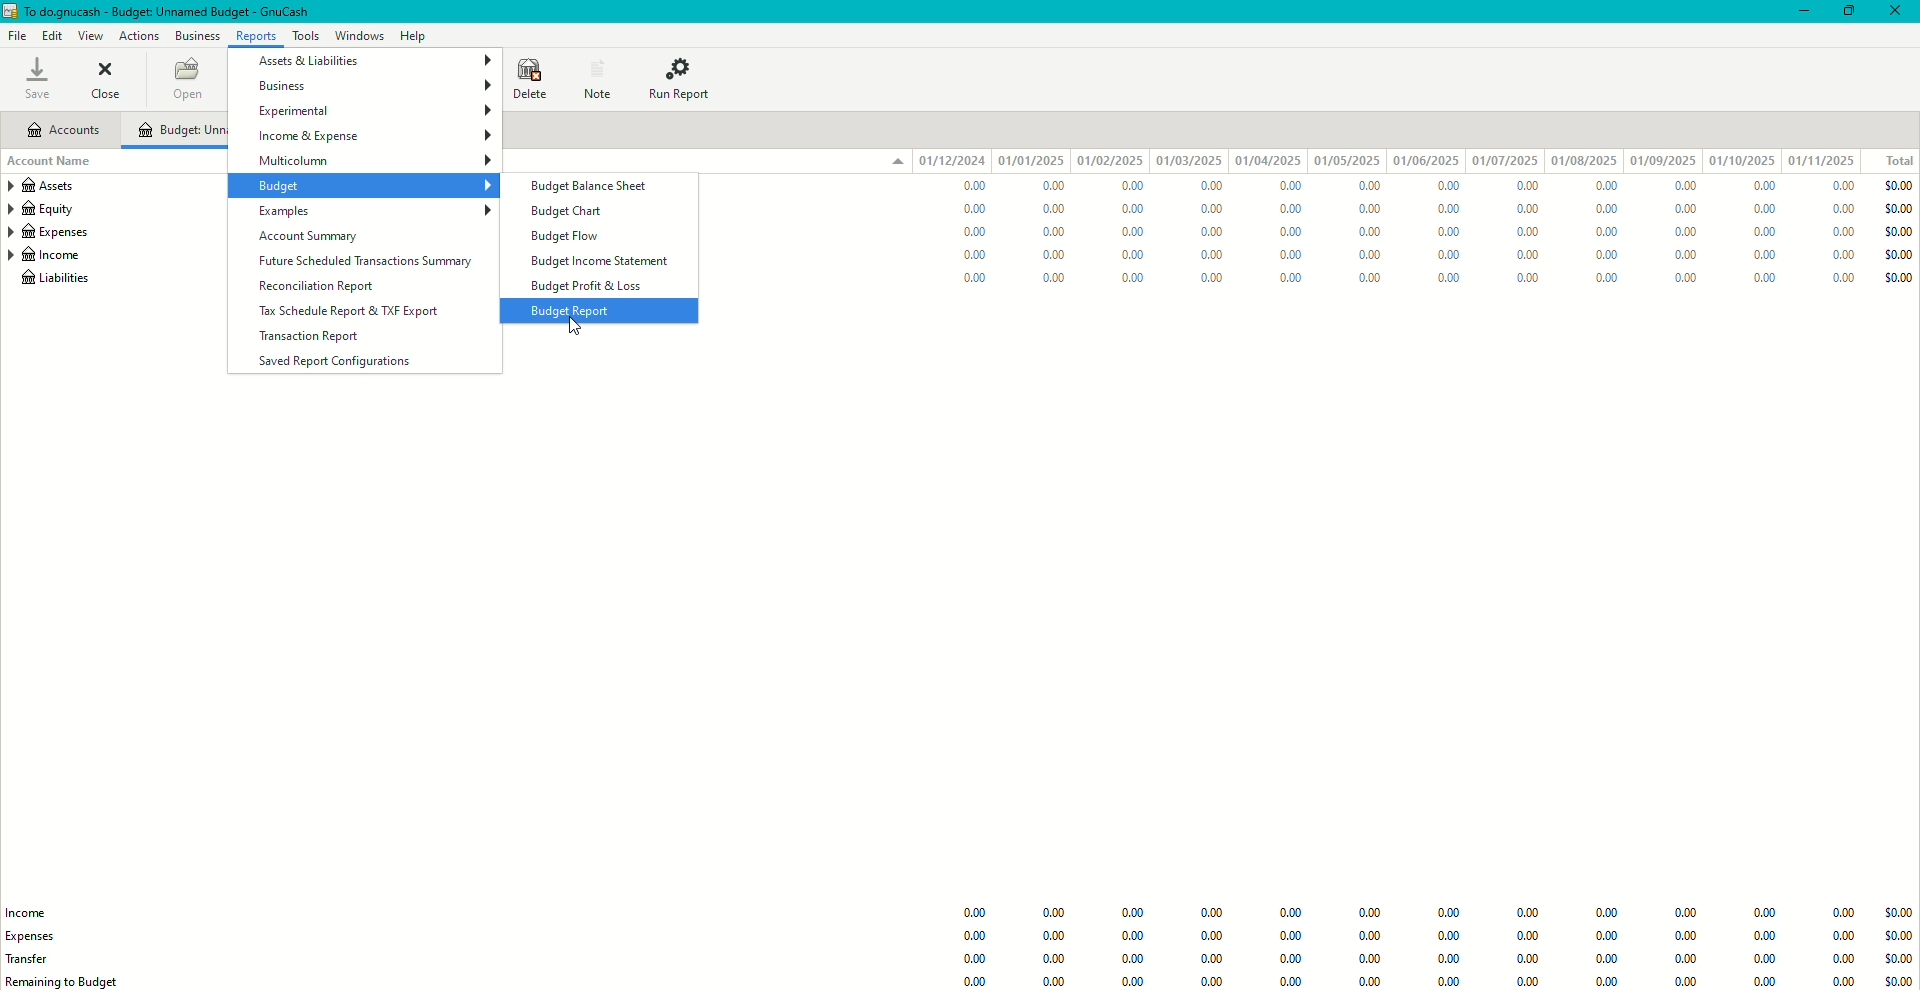 The height and width of the screenshot is (990, 1920). What do you see at coordinates (528, 77) in the screenshot?
I see `Delete` at bounding box center [528, 77].